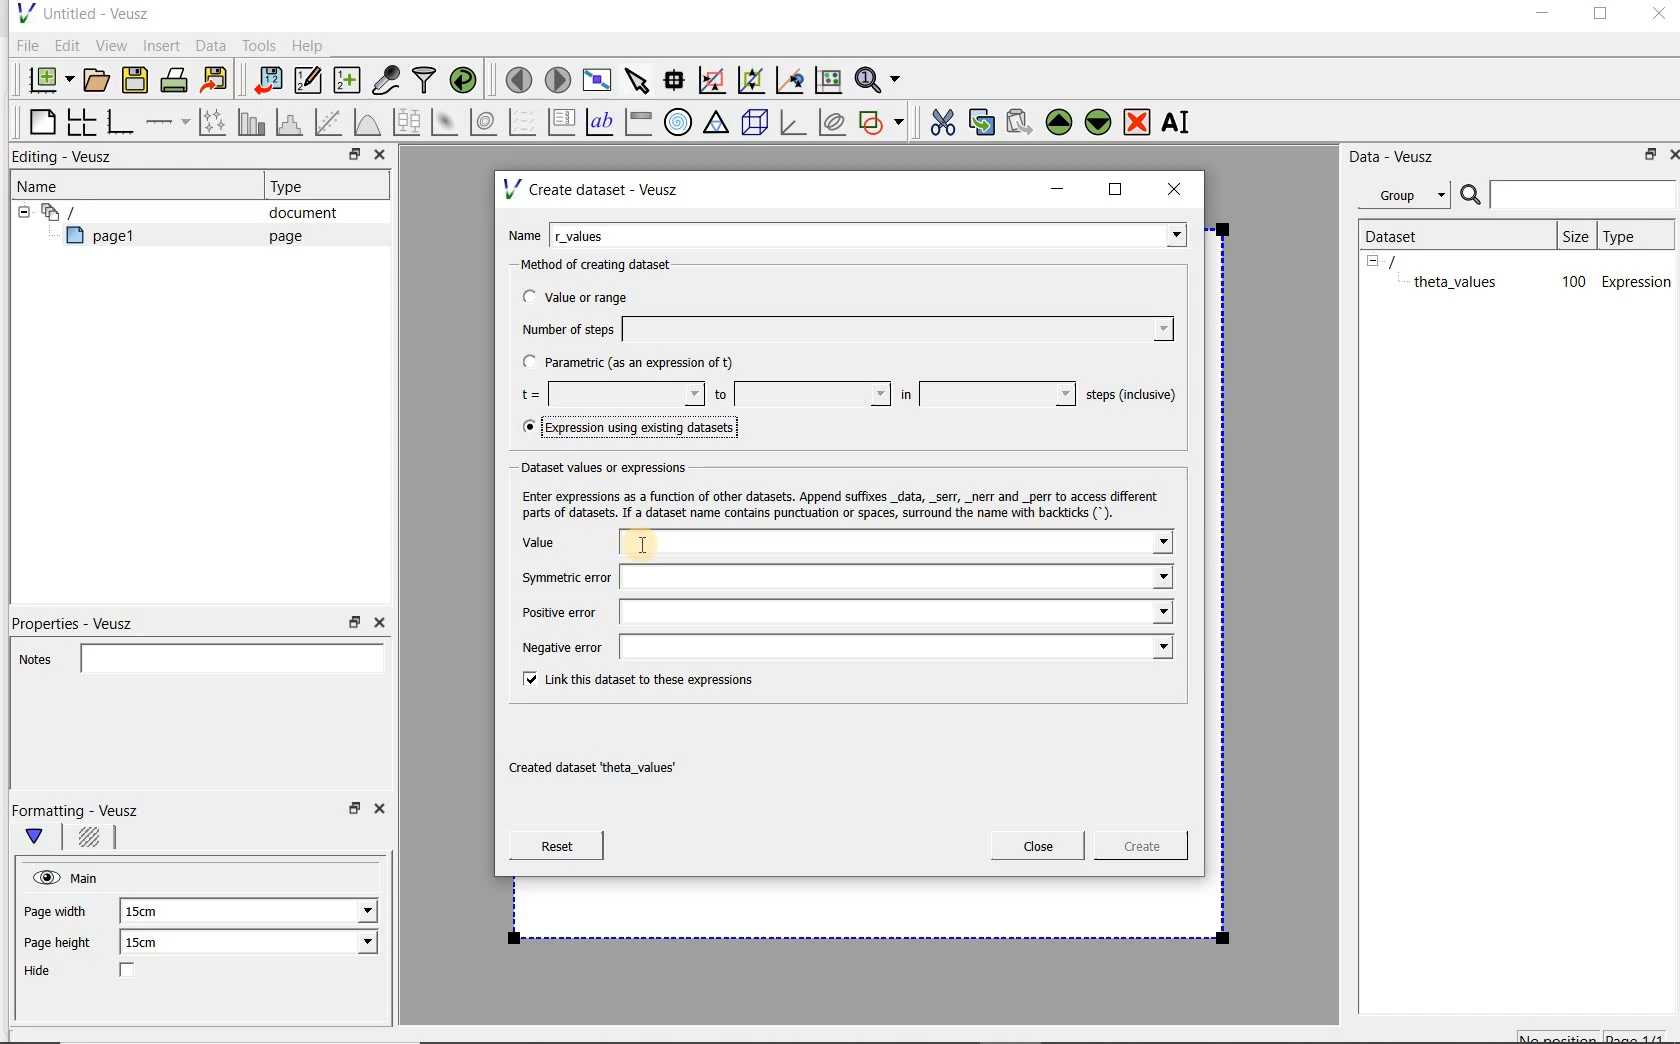 The width and height of the screenshot is (1680, 1044). Describe the element at coordinates (879, 75) in the screenshot. I see `Zoom functions menu` at that location.